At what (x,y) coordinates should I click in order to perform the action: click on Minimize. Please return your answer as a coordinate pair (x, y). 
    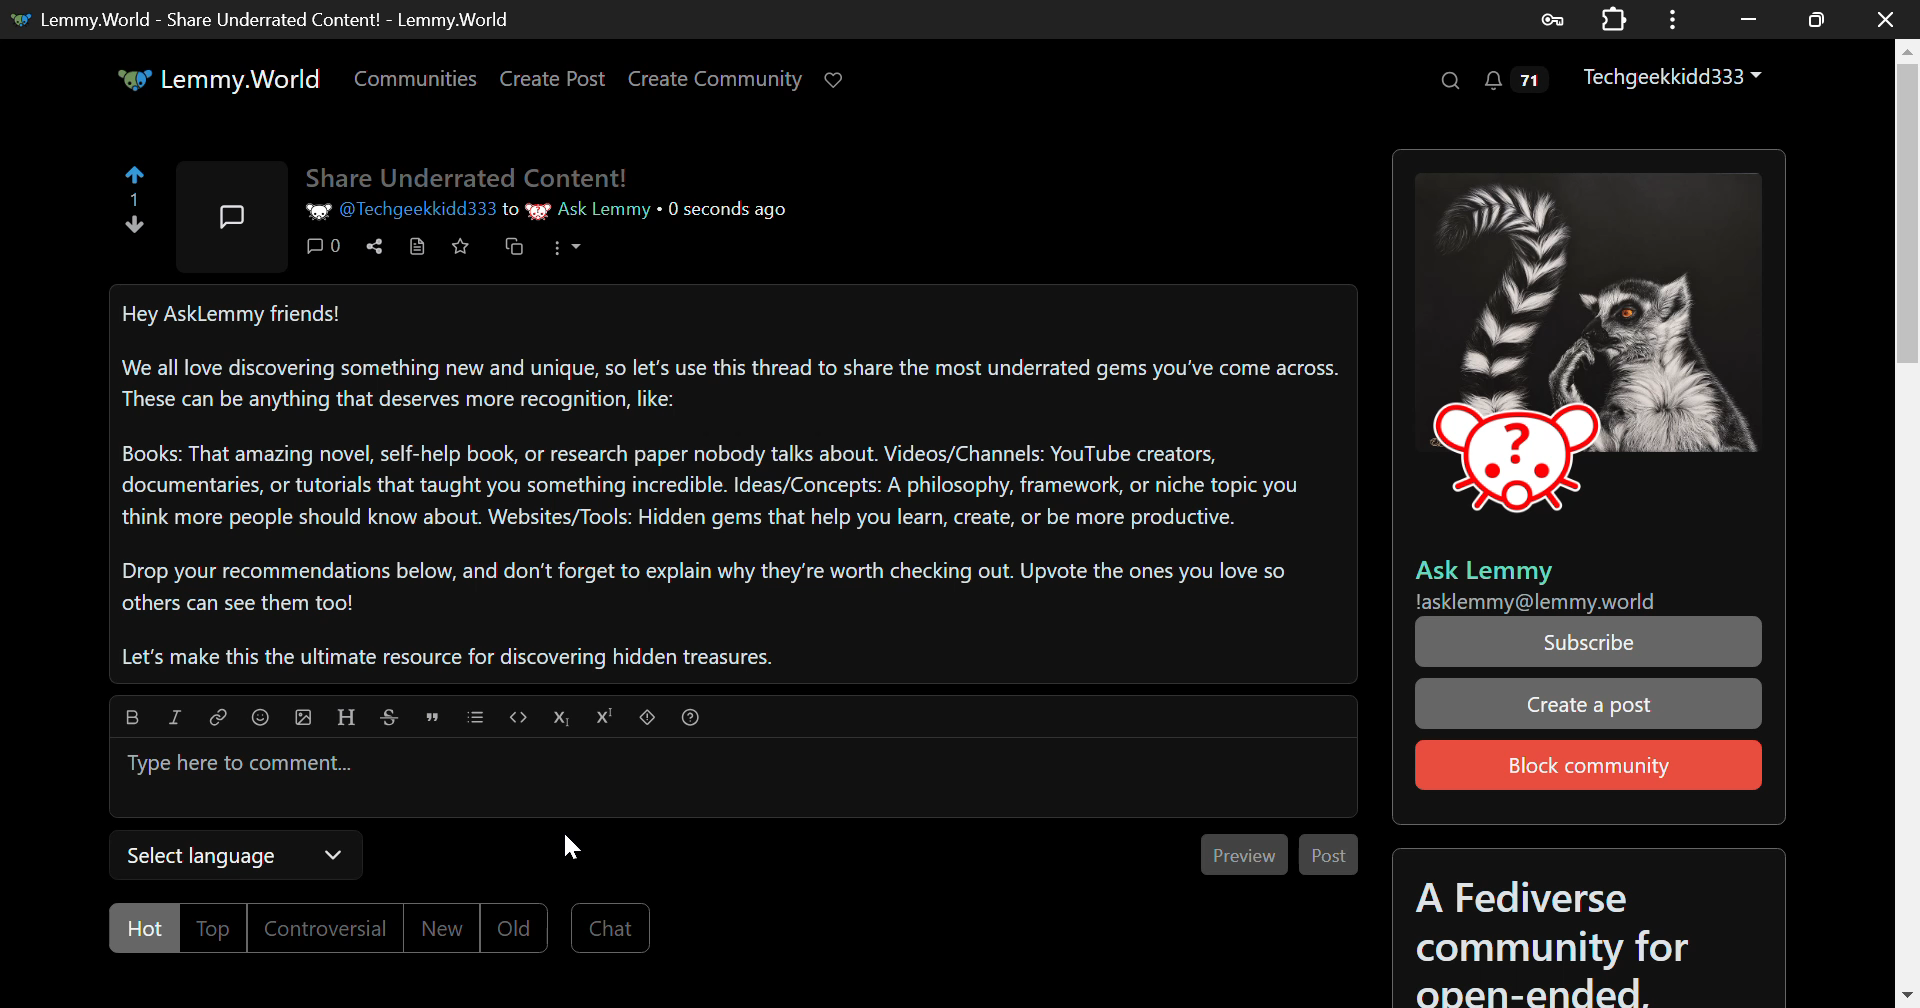
    Looking at the image, I should click on (1817, 20).